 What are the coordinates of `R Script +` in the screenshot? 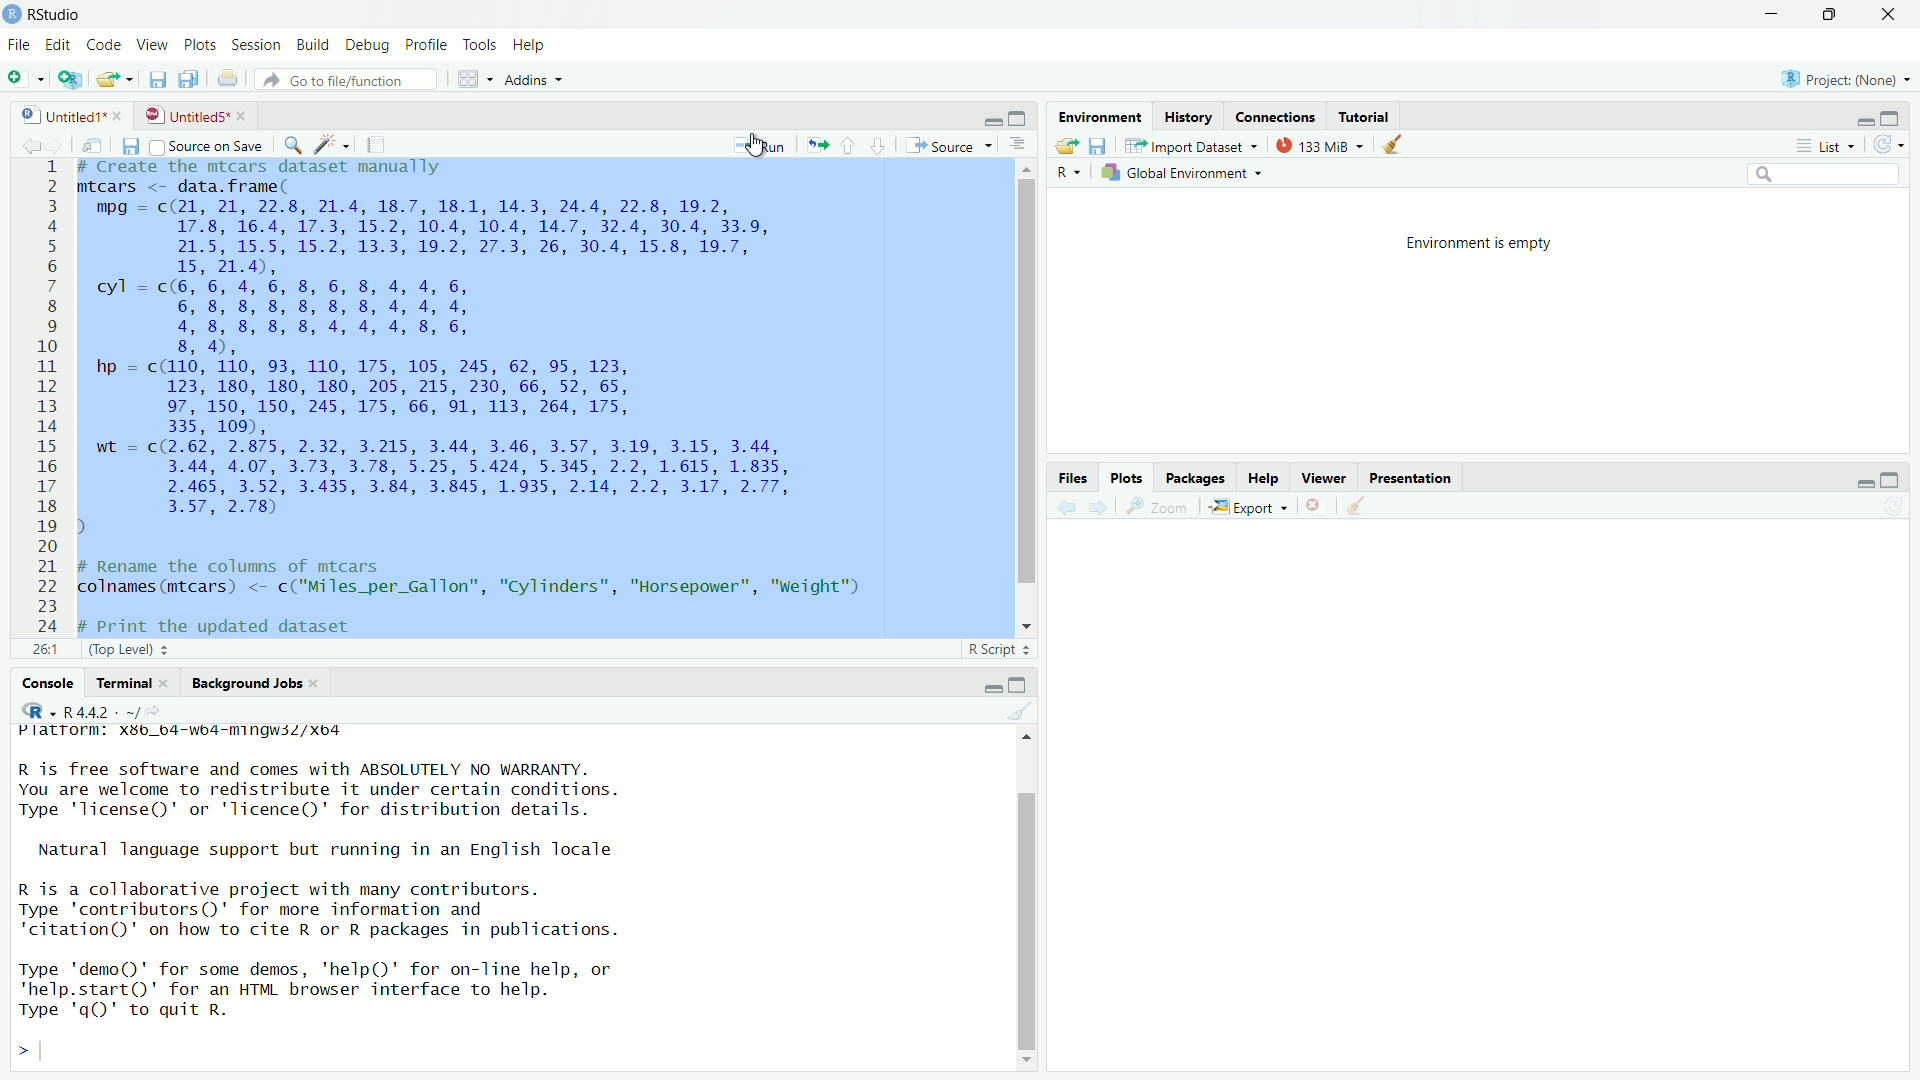 It's located at (994, 652).